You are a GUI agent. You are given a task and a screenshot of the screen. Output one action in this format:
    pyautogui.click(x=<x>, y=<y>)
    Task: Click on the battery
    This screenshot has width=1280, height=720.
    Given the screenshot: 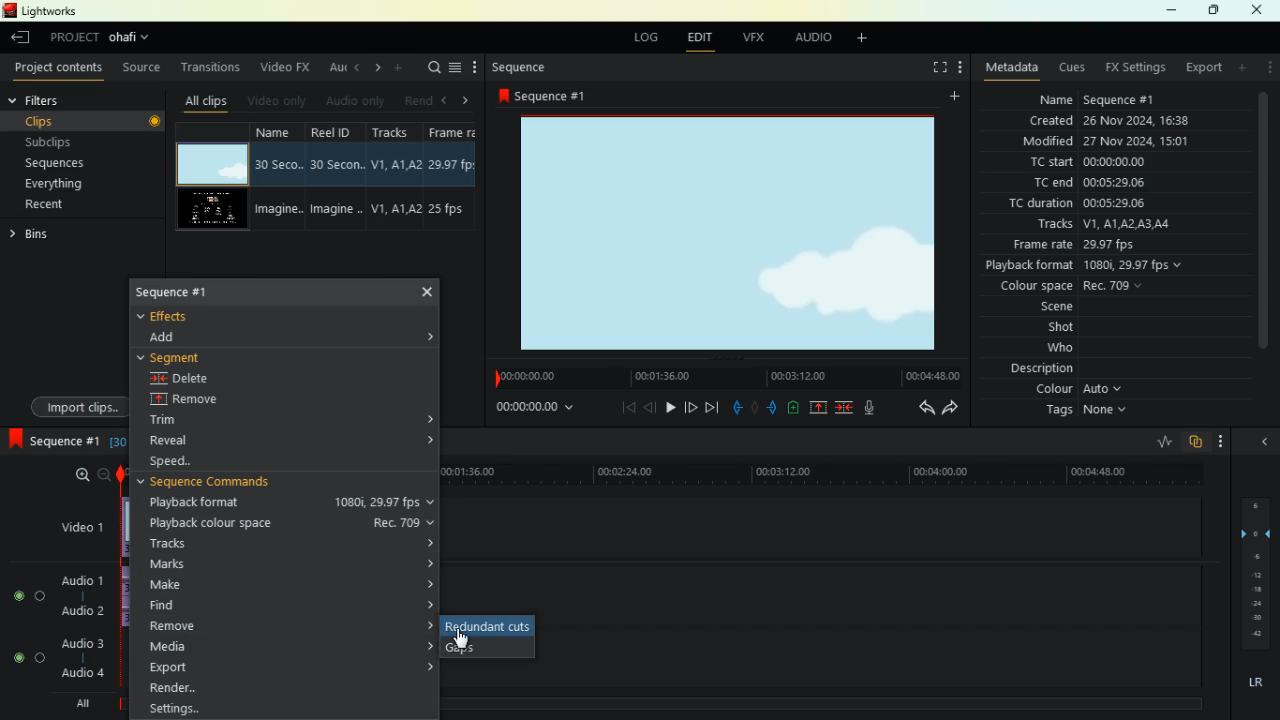 What is the action you would take?
    pyautogui.click(x=792, y=408)
    